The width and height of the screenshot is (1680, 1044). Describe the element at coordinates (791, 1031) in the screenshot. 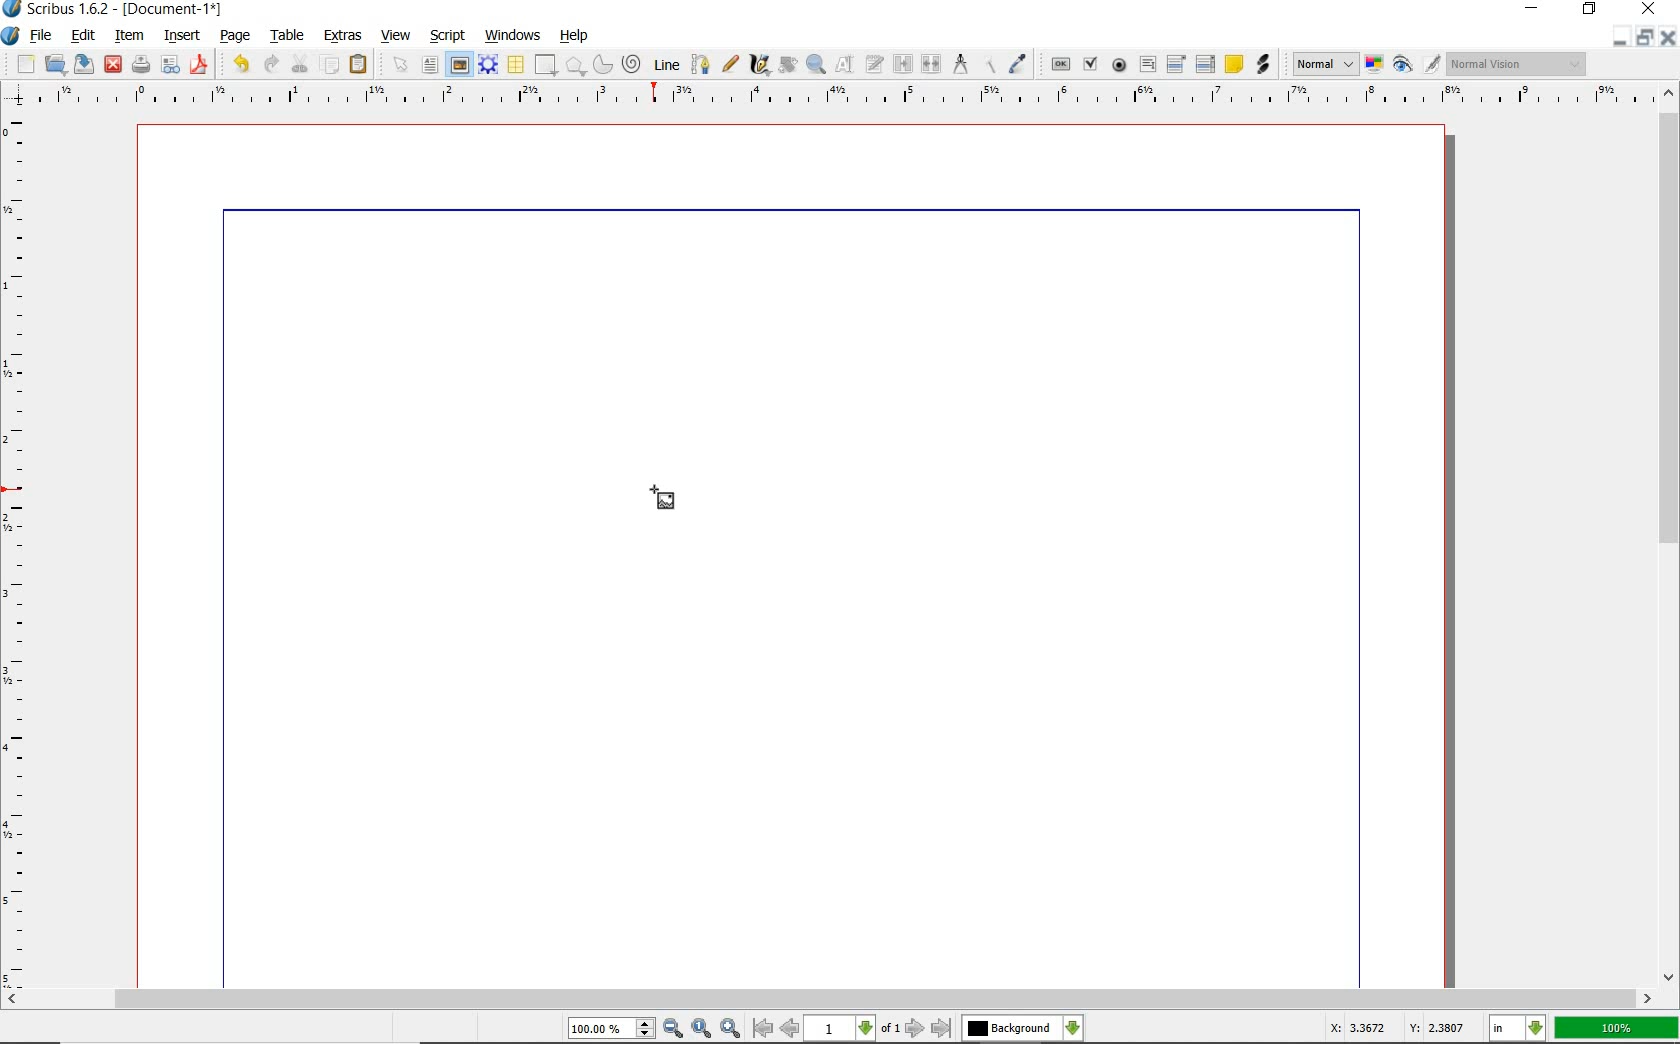

I see `Previous Page` at that location.